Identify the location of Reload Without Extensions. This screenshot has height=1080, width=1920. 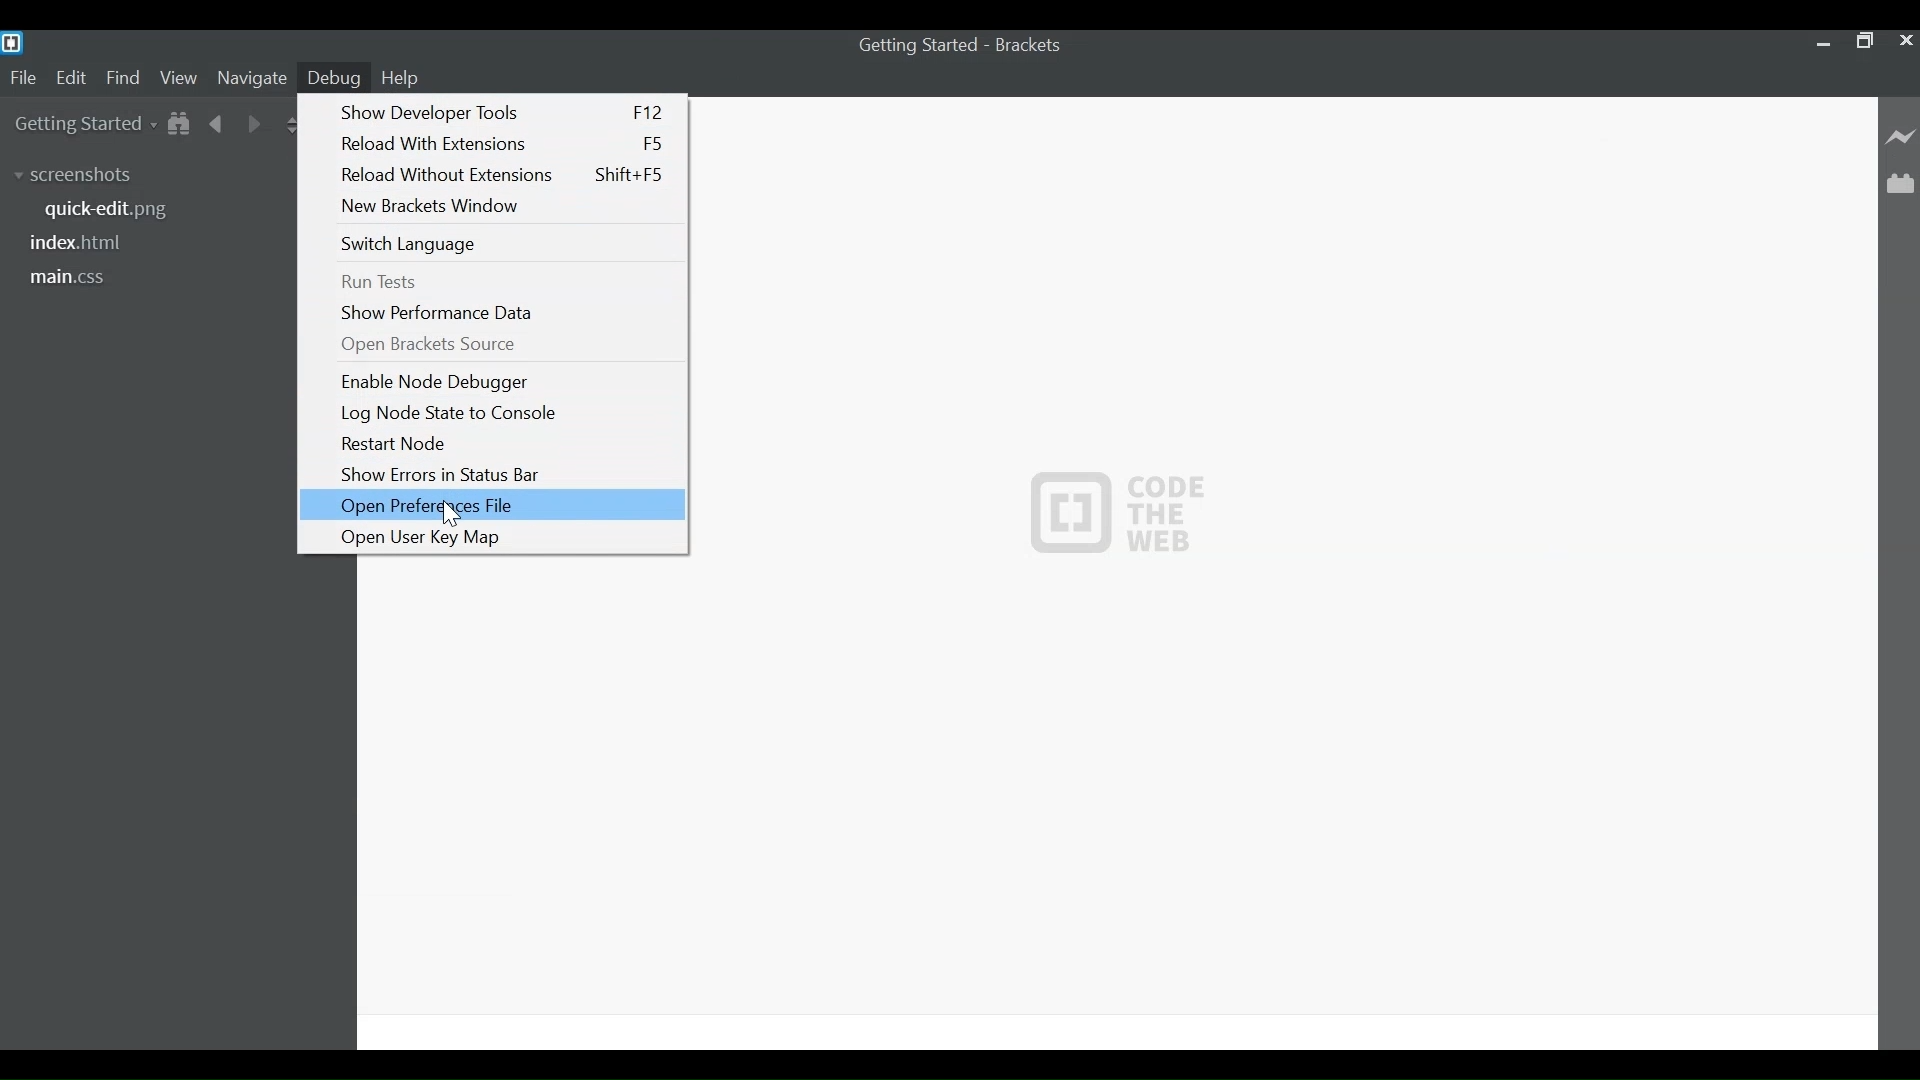
(505, 176).